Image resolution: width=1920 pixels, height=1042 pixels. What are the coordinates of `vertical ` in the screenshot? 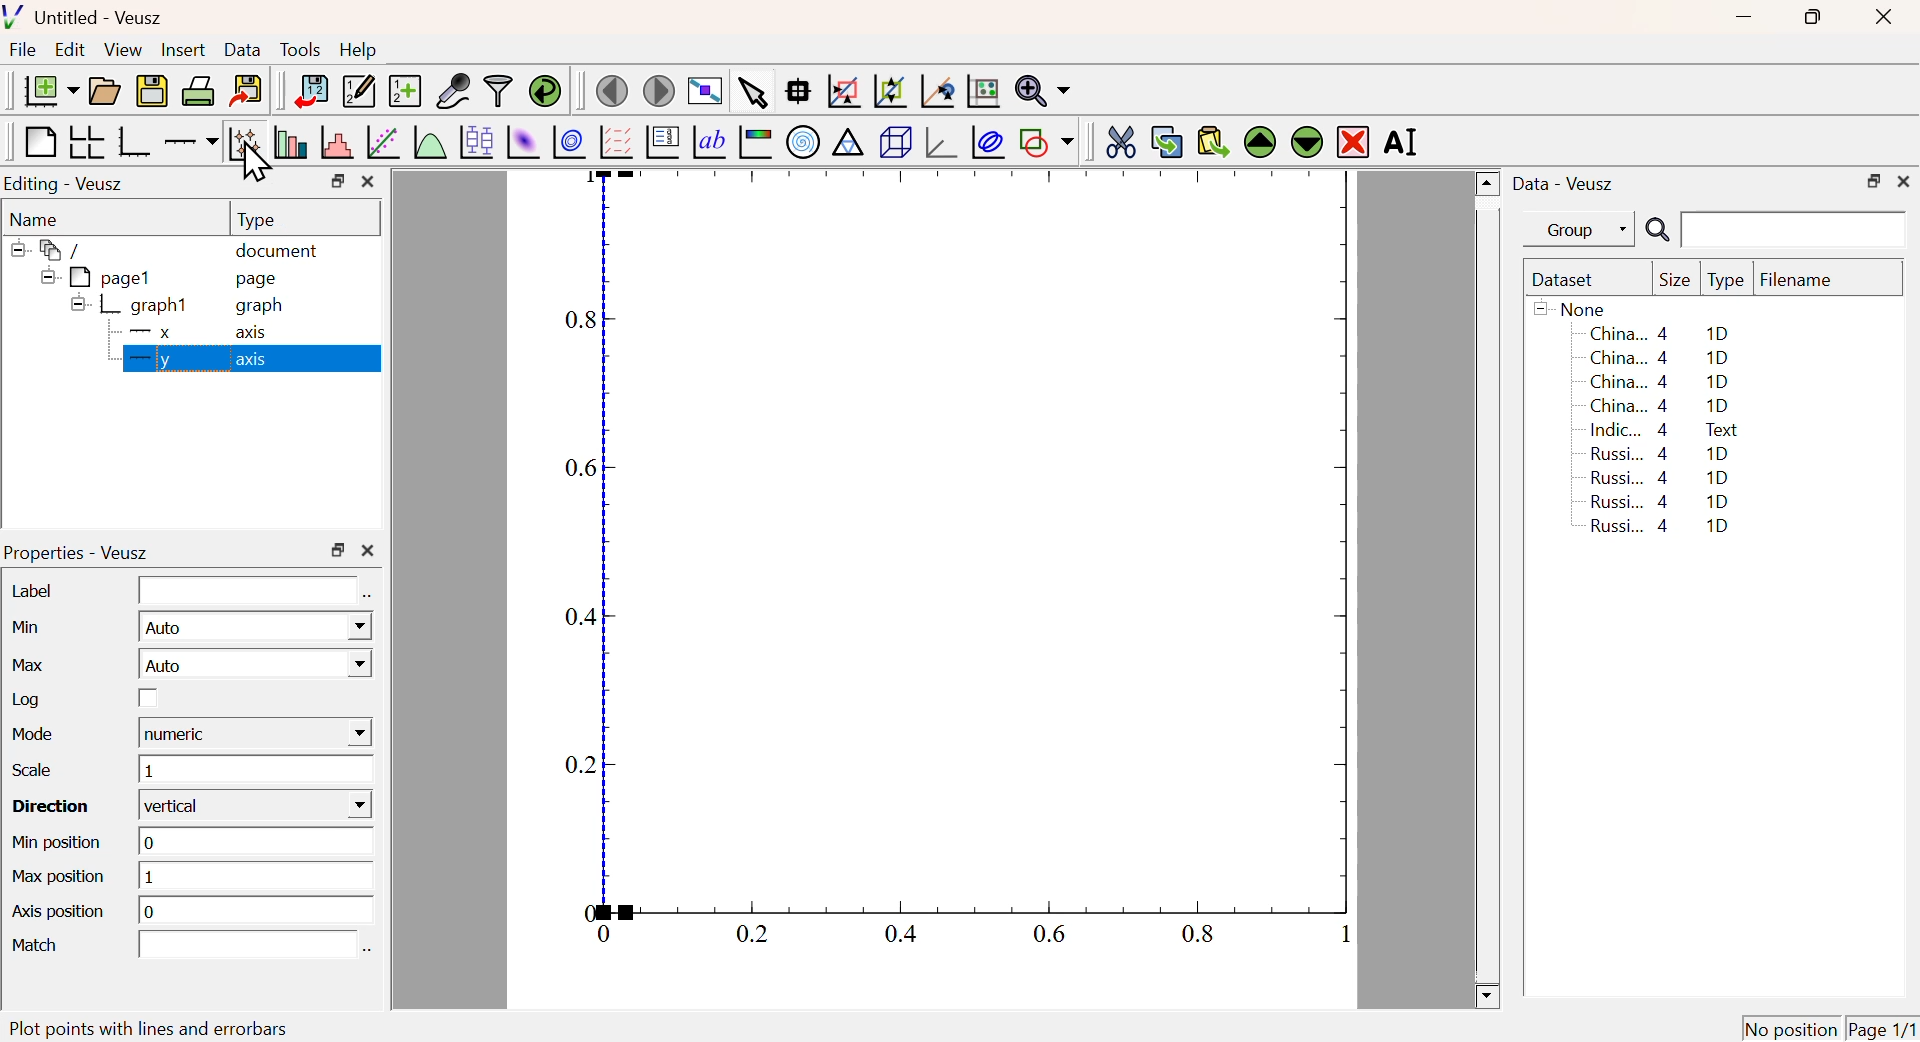 It's located at (259, 806).